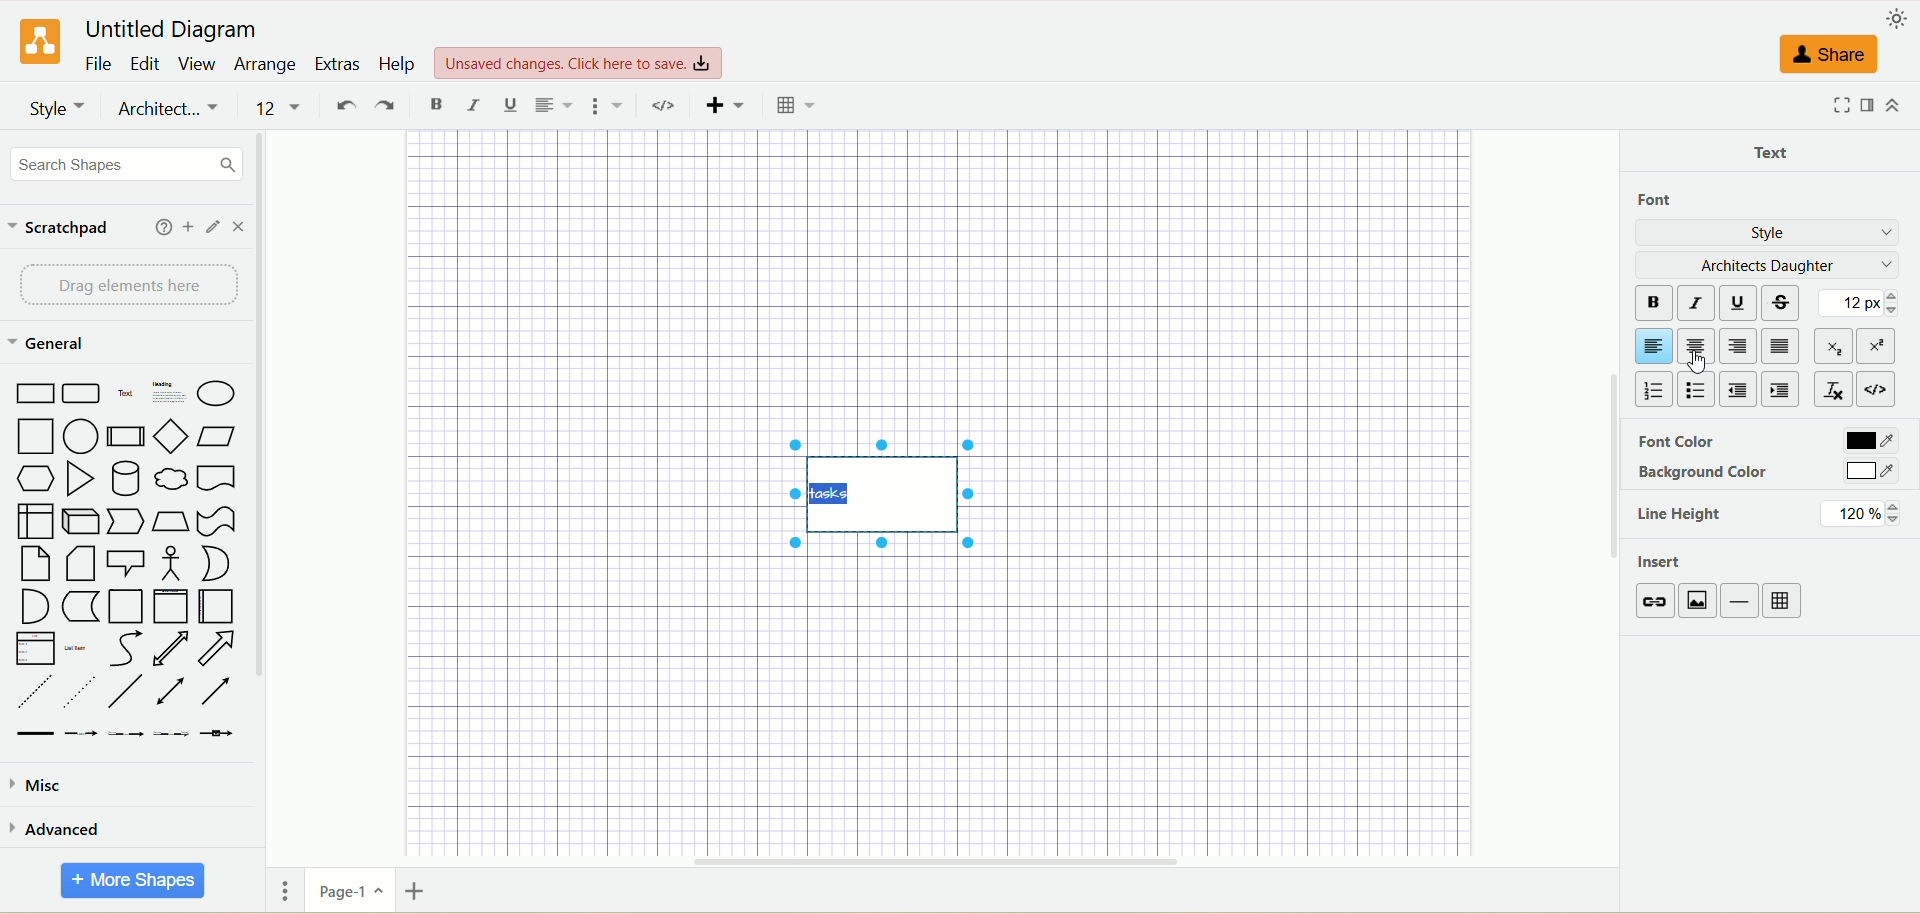  I want to click on Arrow with Node, so click(217, 734).